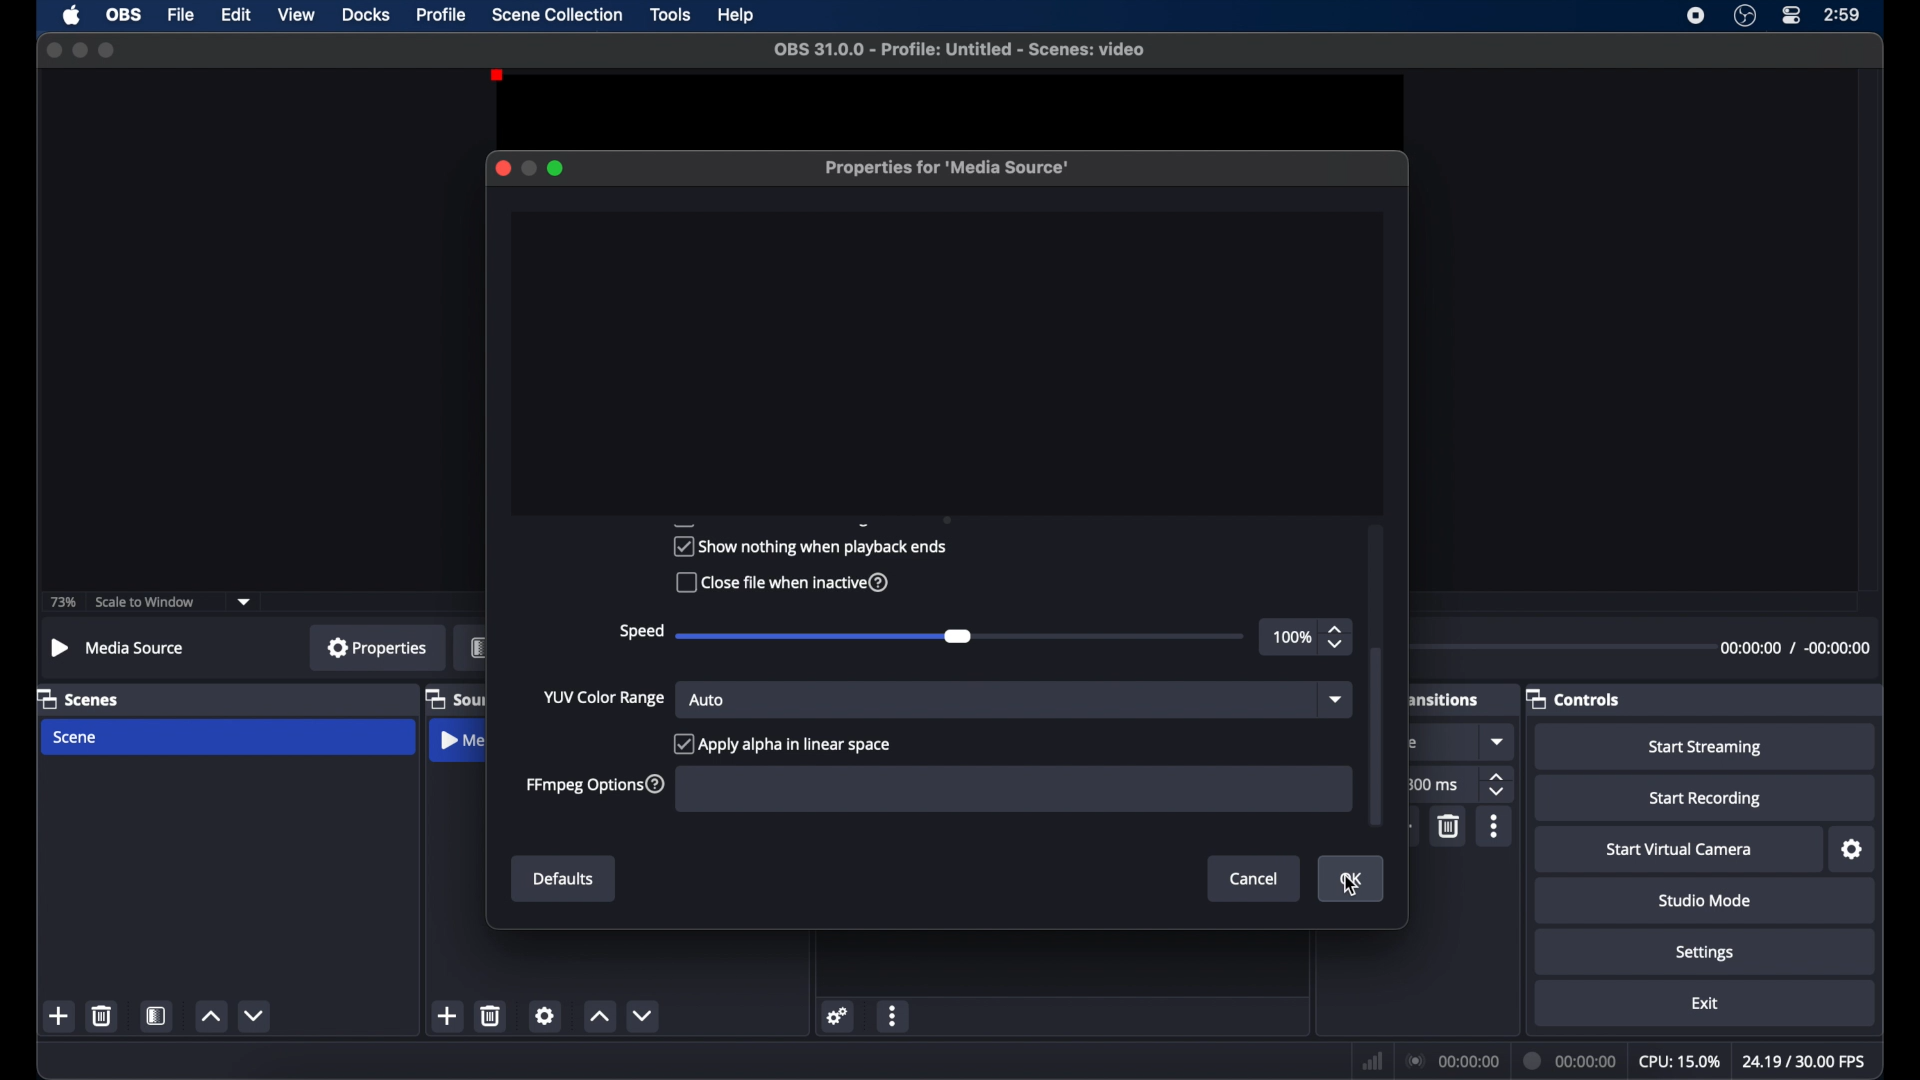 The image size is (1920, 1080). I want to click on close file when inactive, so click(781, 583).